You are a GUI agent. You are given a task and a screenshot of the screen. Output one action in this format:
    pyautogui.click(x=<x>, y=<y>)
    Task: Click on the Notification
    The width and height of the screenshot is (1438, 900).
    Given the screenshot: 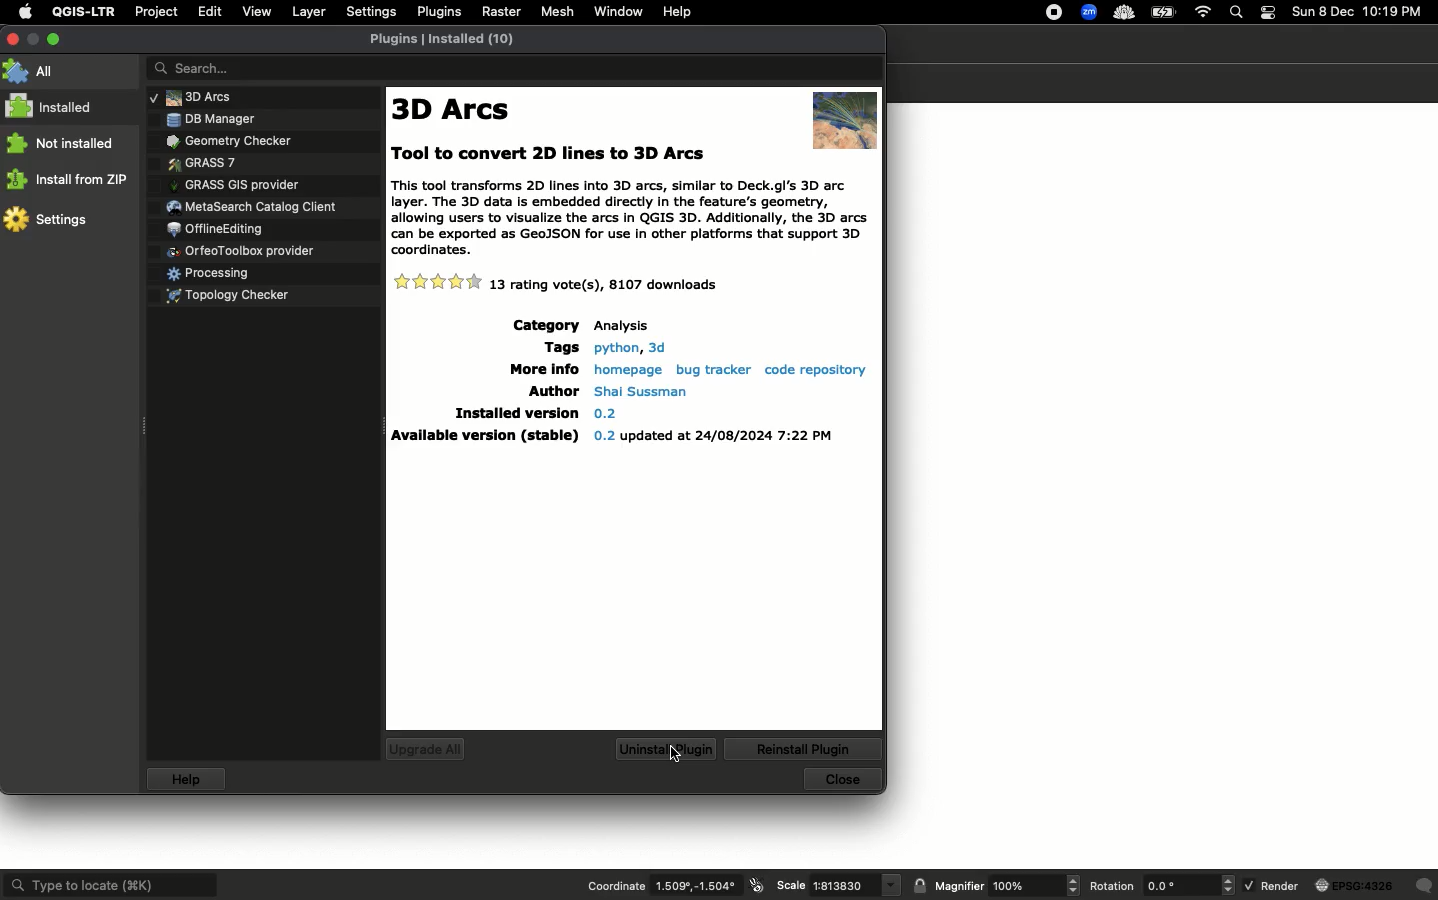 What is the action you would take?
    pyautogui.click(x=1271, y=13)
    